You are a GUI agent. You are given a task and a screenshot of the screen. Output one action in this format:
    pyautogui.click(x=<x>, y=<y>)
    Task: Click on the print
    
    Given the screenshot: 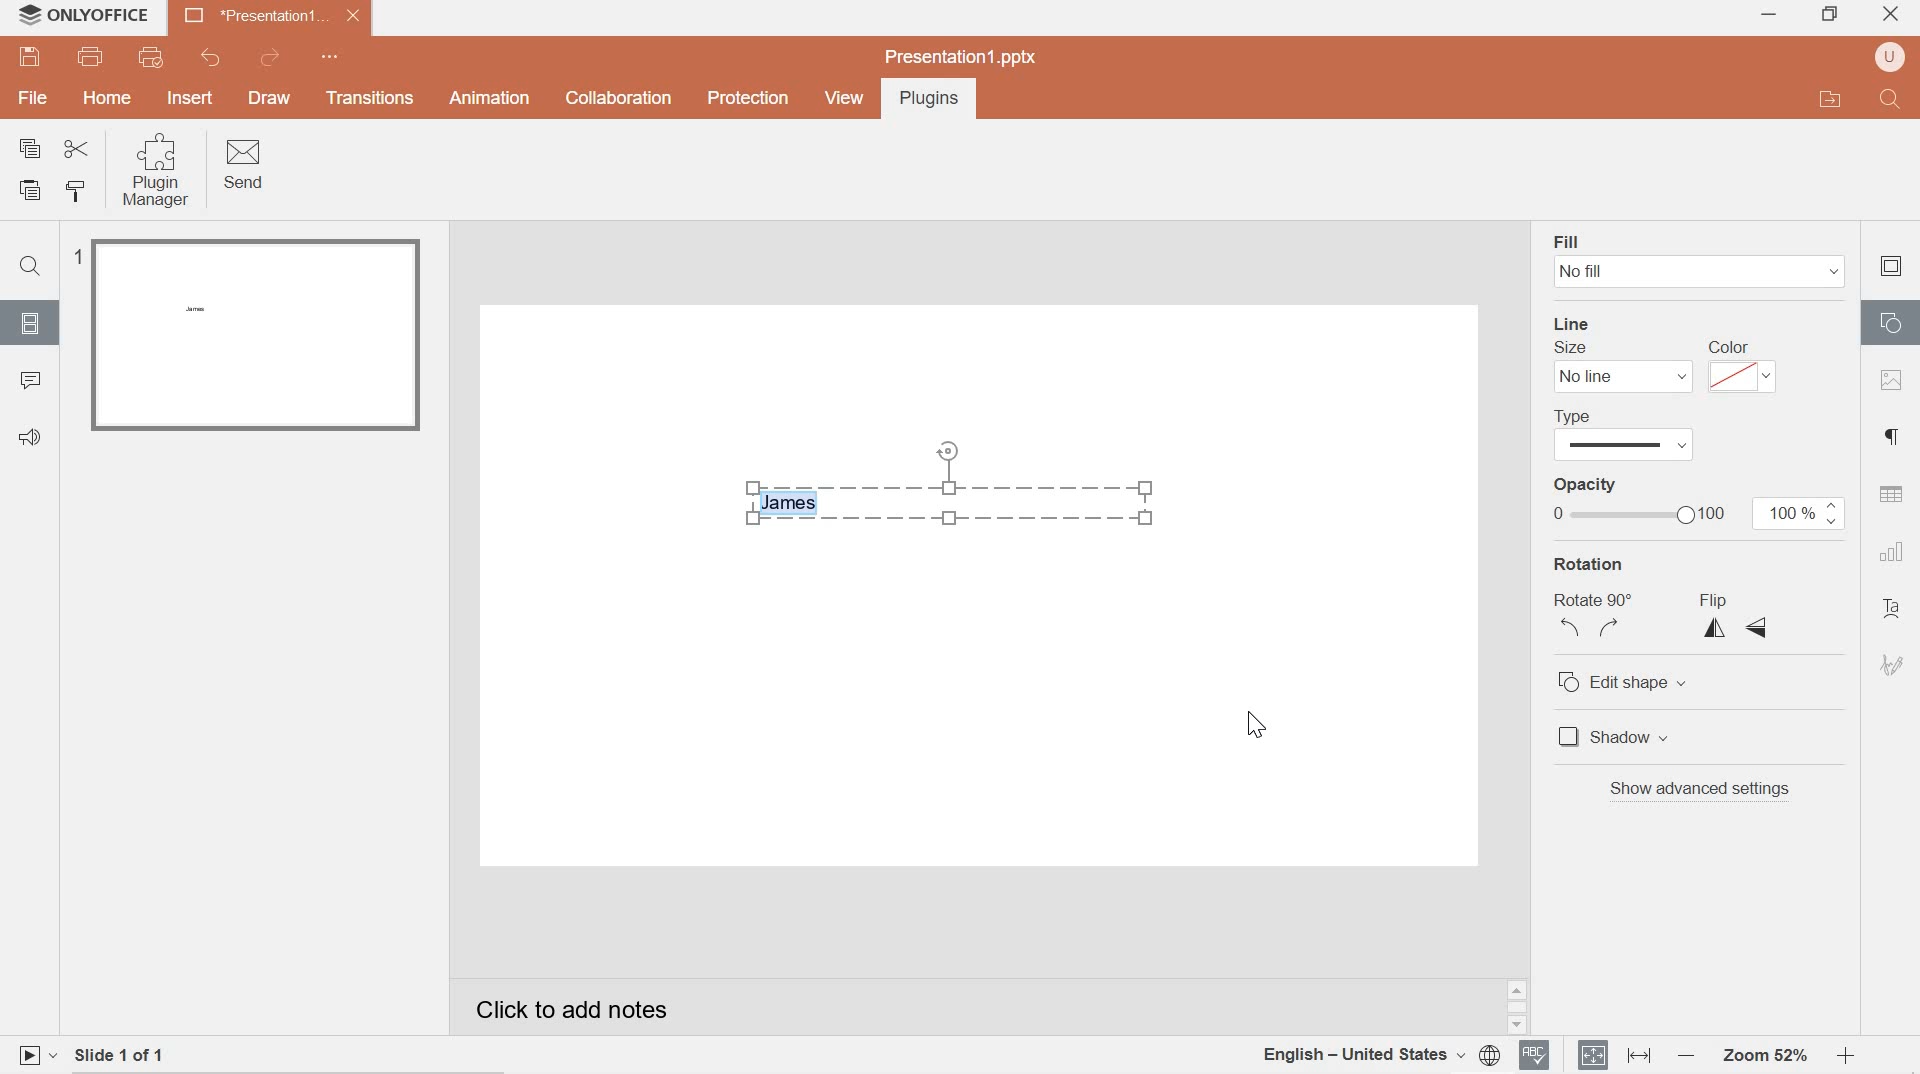 What is the action you would take?
    pyautogui.click(x=93, y=58)
    